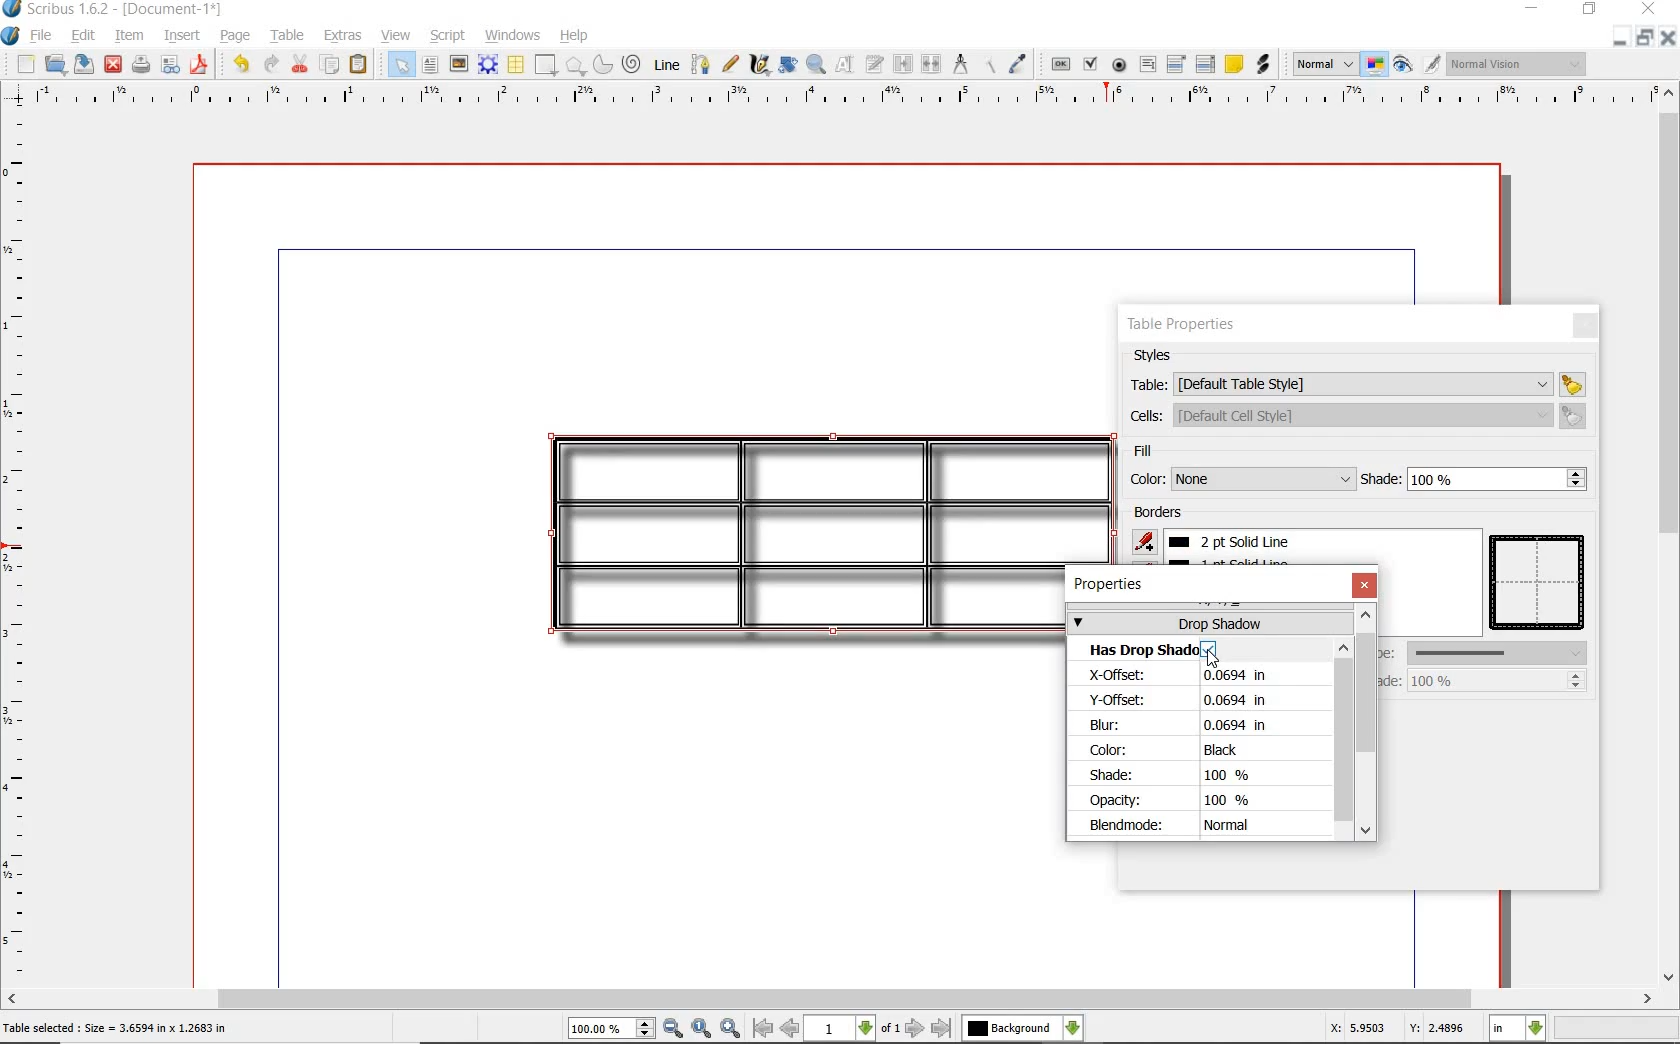  Describe the element at coordinates (1346, 738) in the screenshot. I see `scrollbar` at that location.